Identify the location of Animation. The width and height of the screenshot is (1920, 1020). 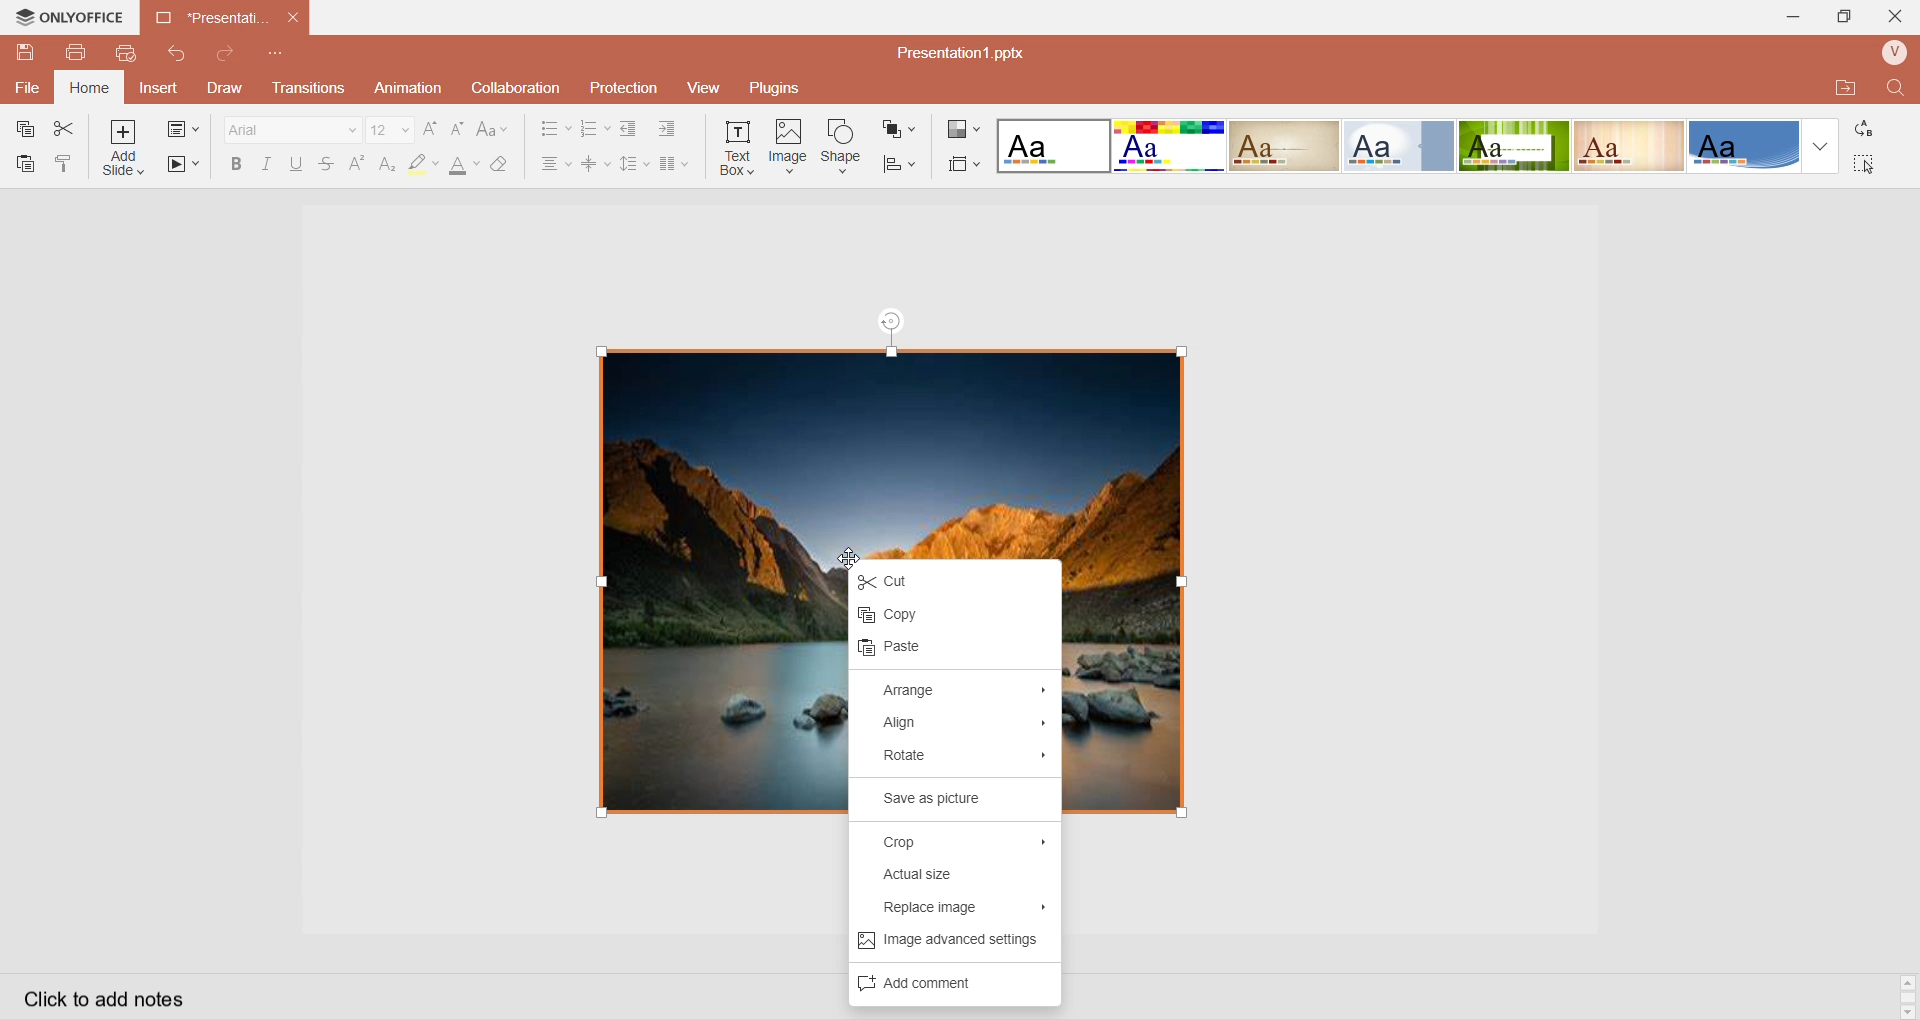
(410, 89).